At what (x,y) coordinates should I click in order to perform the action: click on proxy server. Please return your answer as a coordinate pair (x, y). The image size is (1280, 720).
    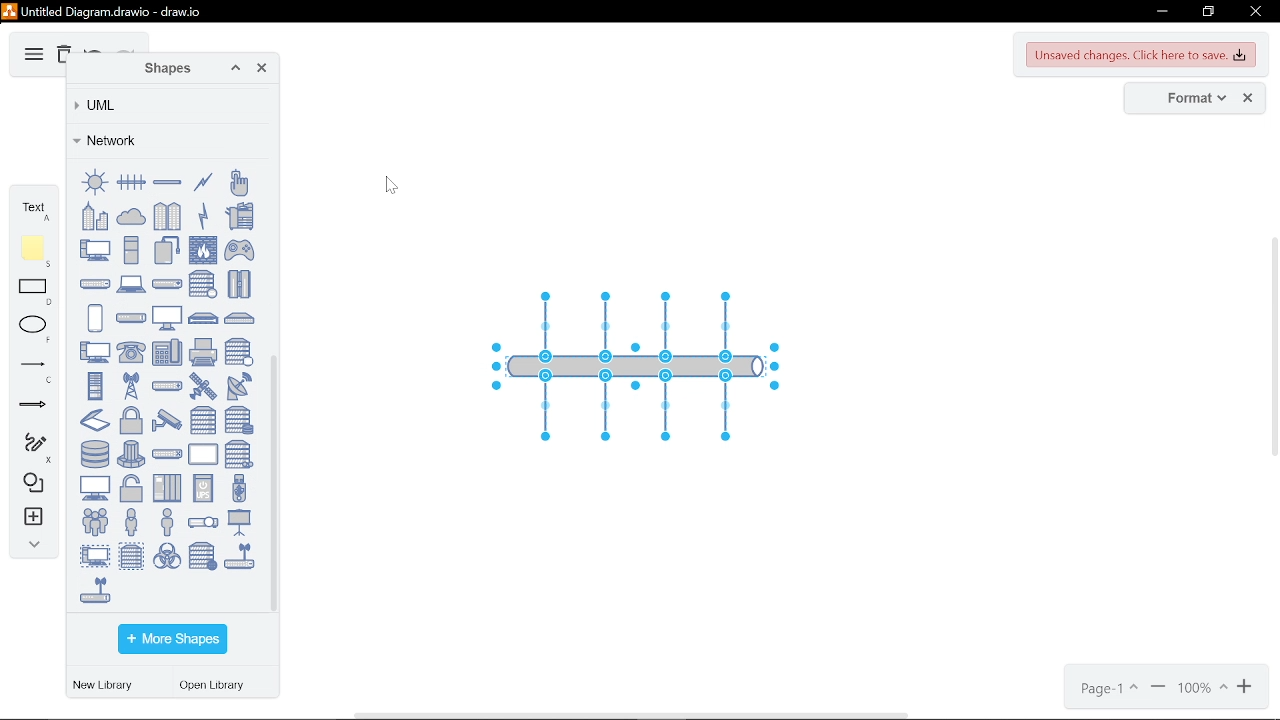
    Looking at the image, I should click on (239, 352).